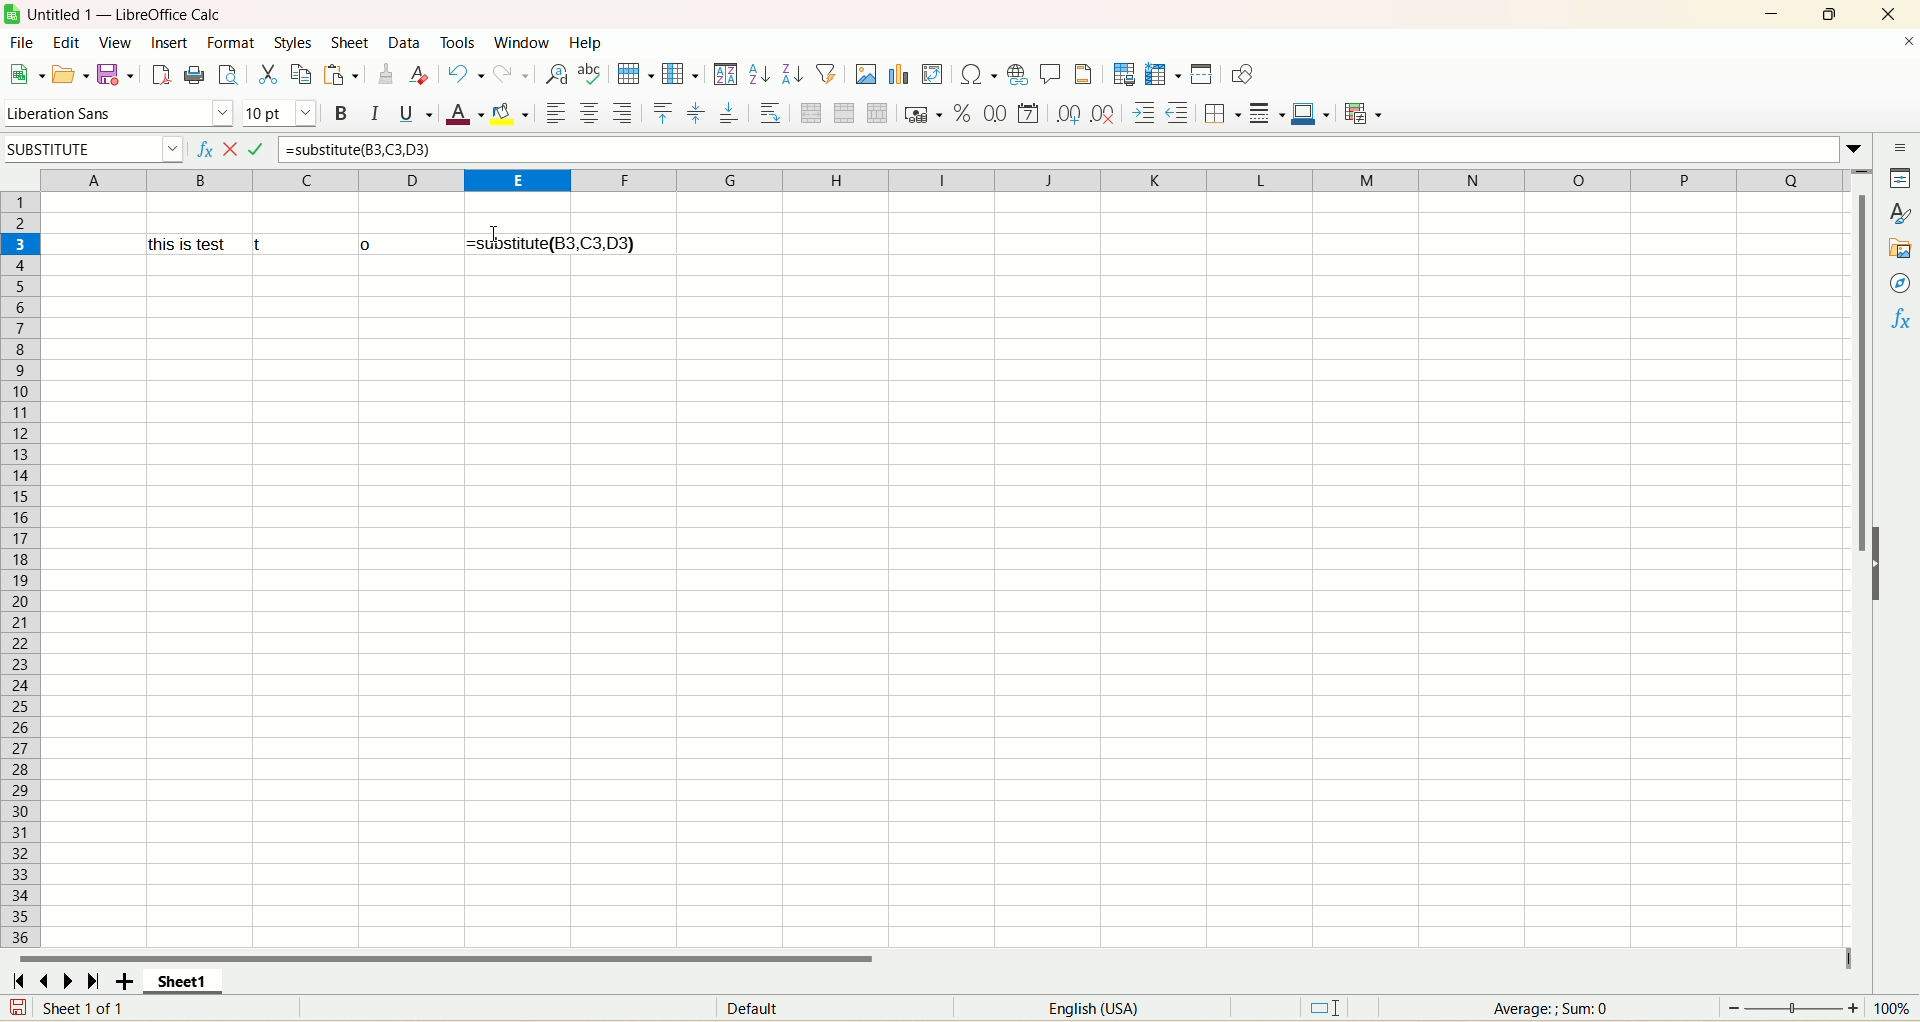 The image size is (1920, 1022). Describe the element at coordinates (997, 114) in the screenshot. I see `format as number` at that location.